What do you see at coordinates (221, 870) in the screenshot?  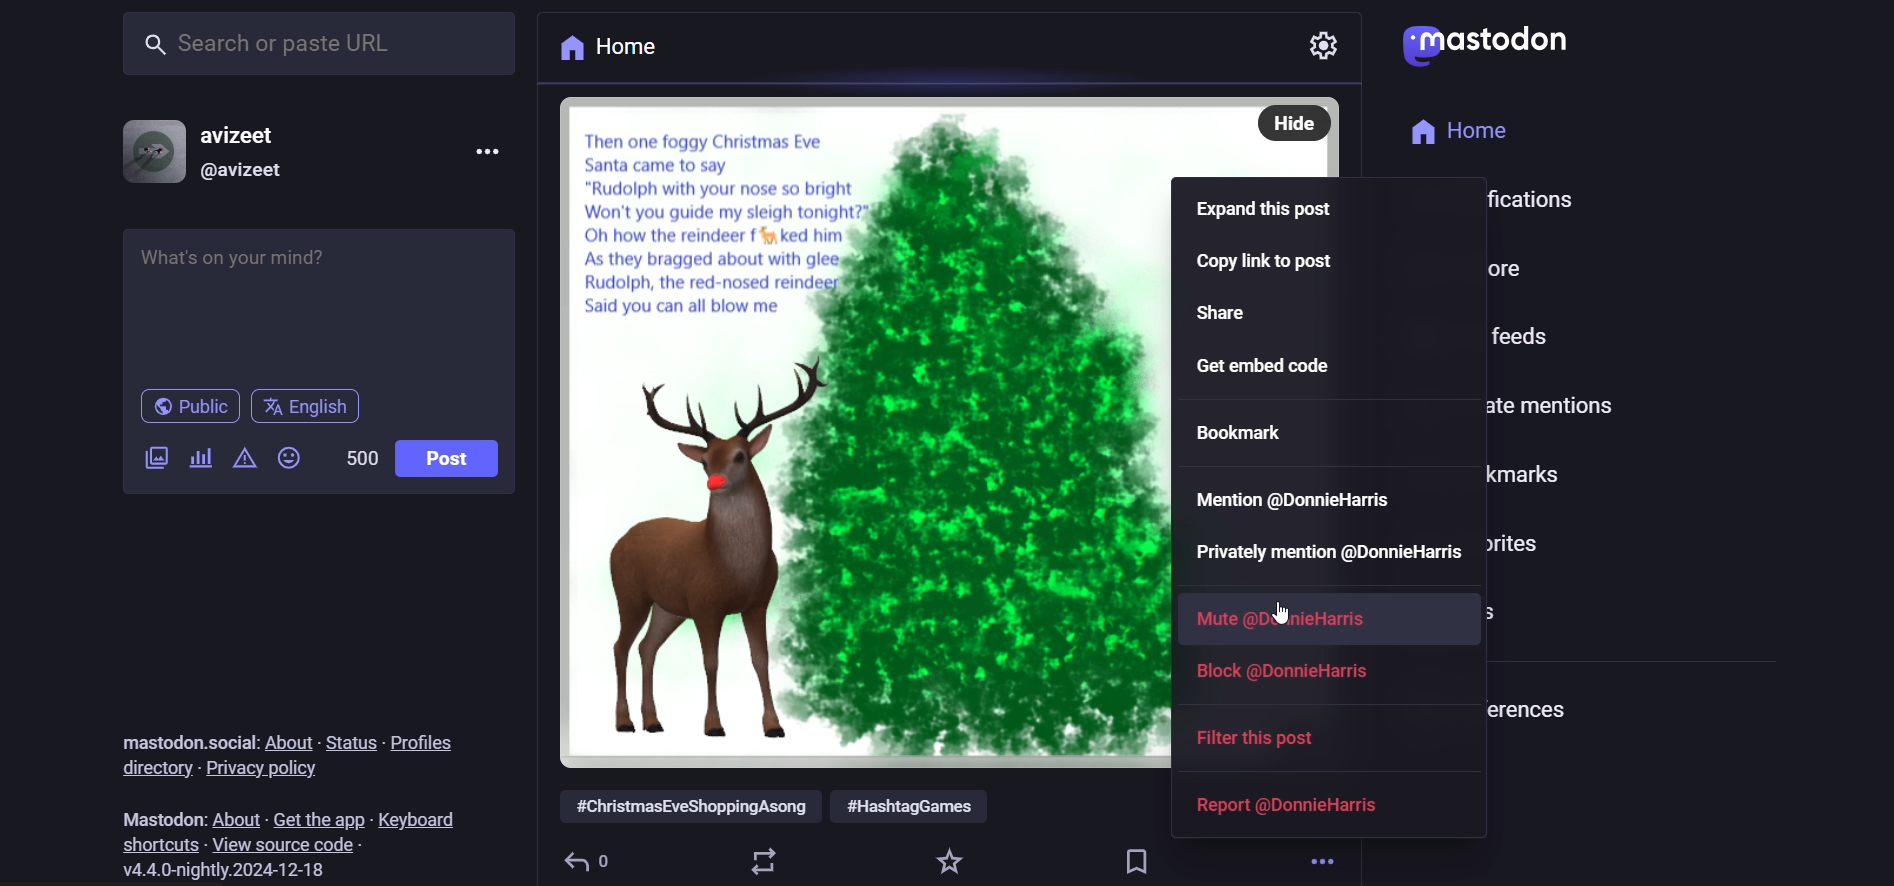 I see `version` at bounding box center [221, 870].